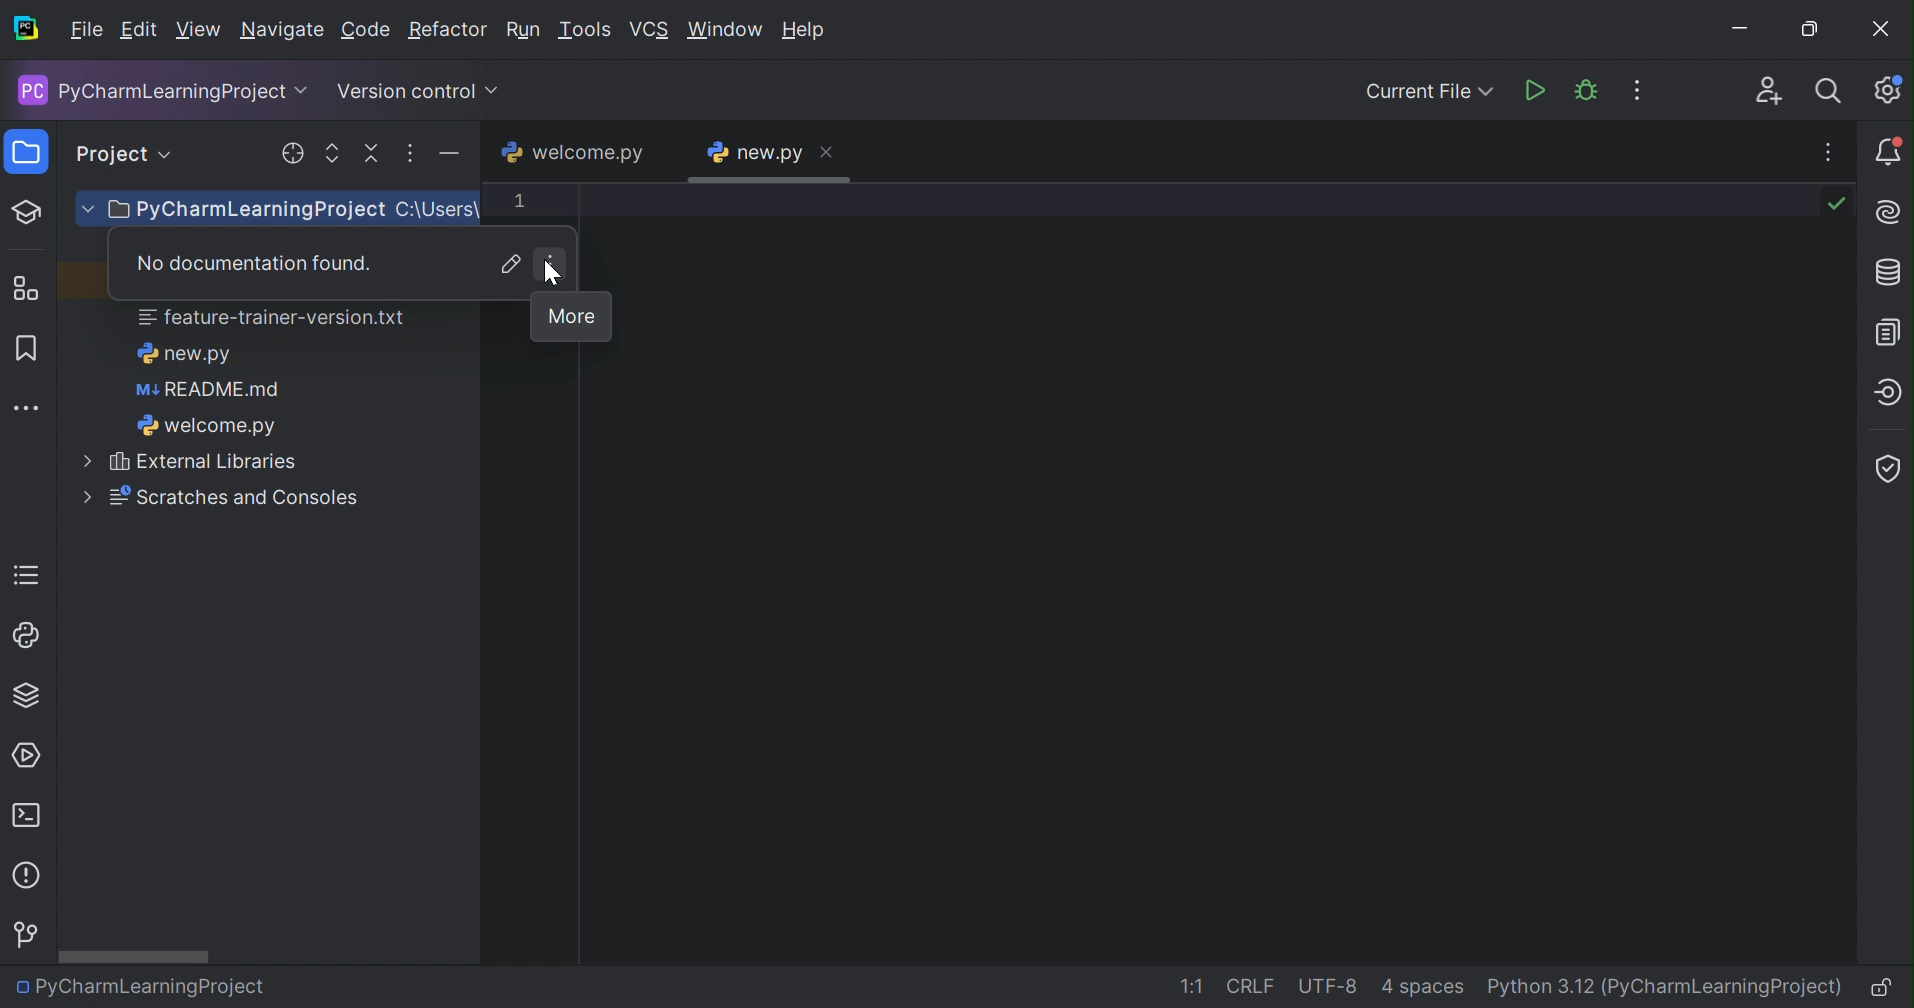  I want to click on Close, so click(829, 150).